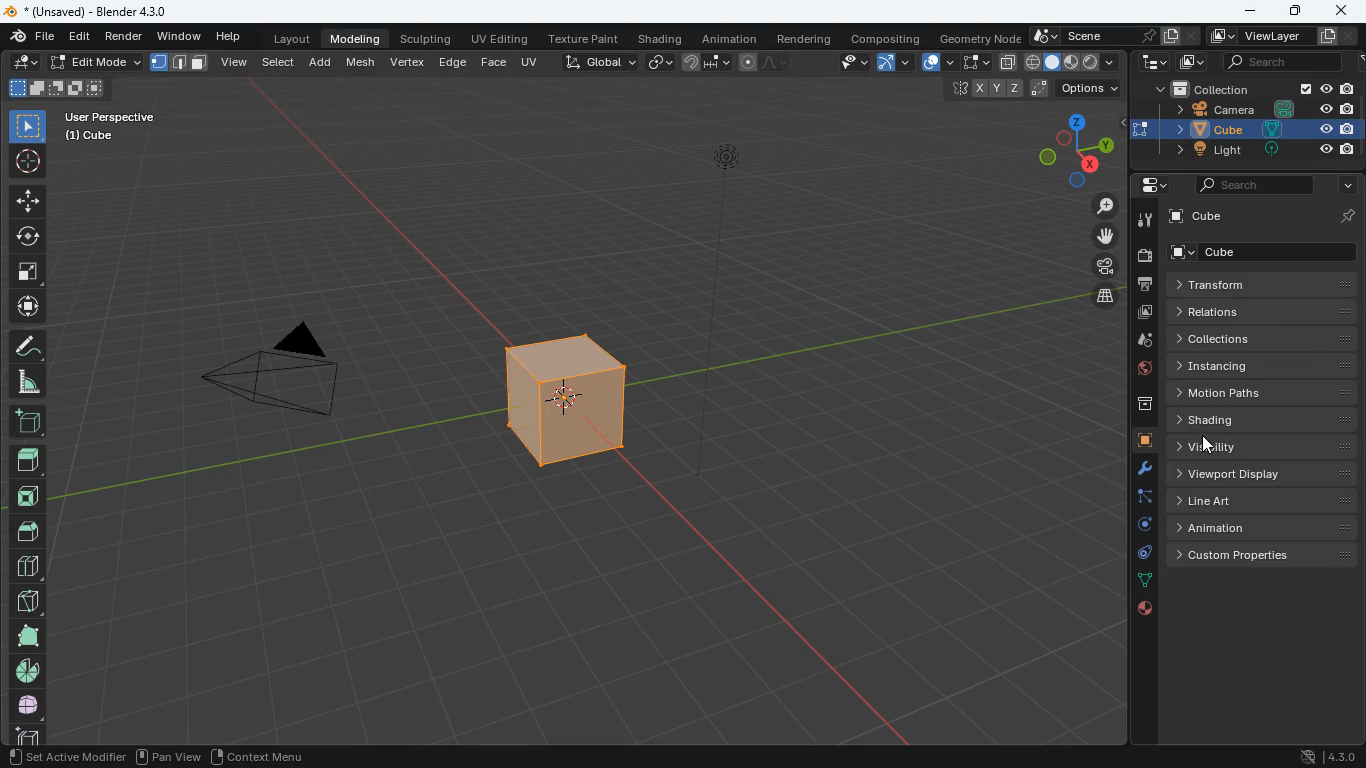 Image resolution: width=1366 pixels, height=768 pixels. What do you see at coordinates (658, 63) in the screenshot?
I see `link` at bounding box center [658, 63].